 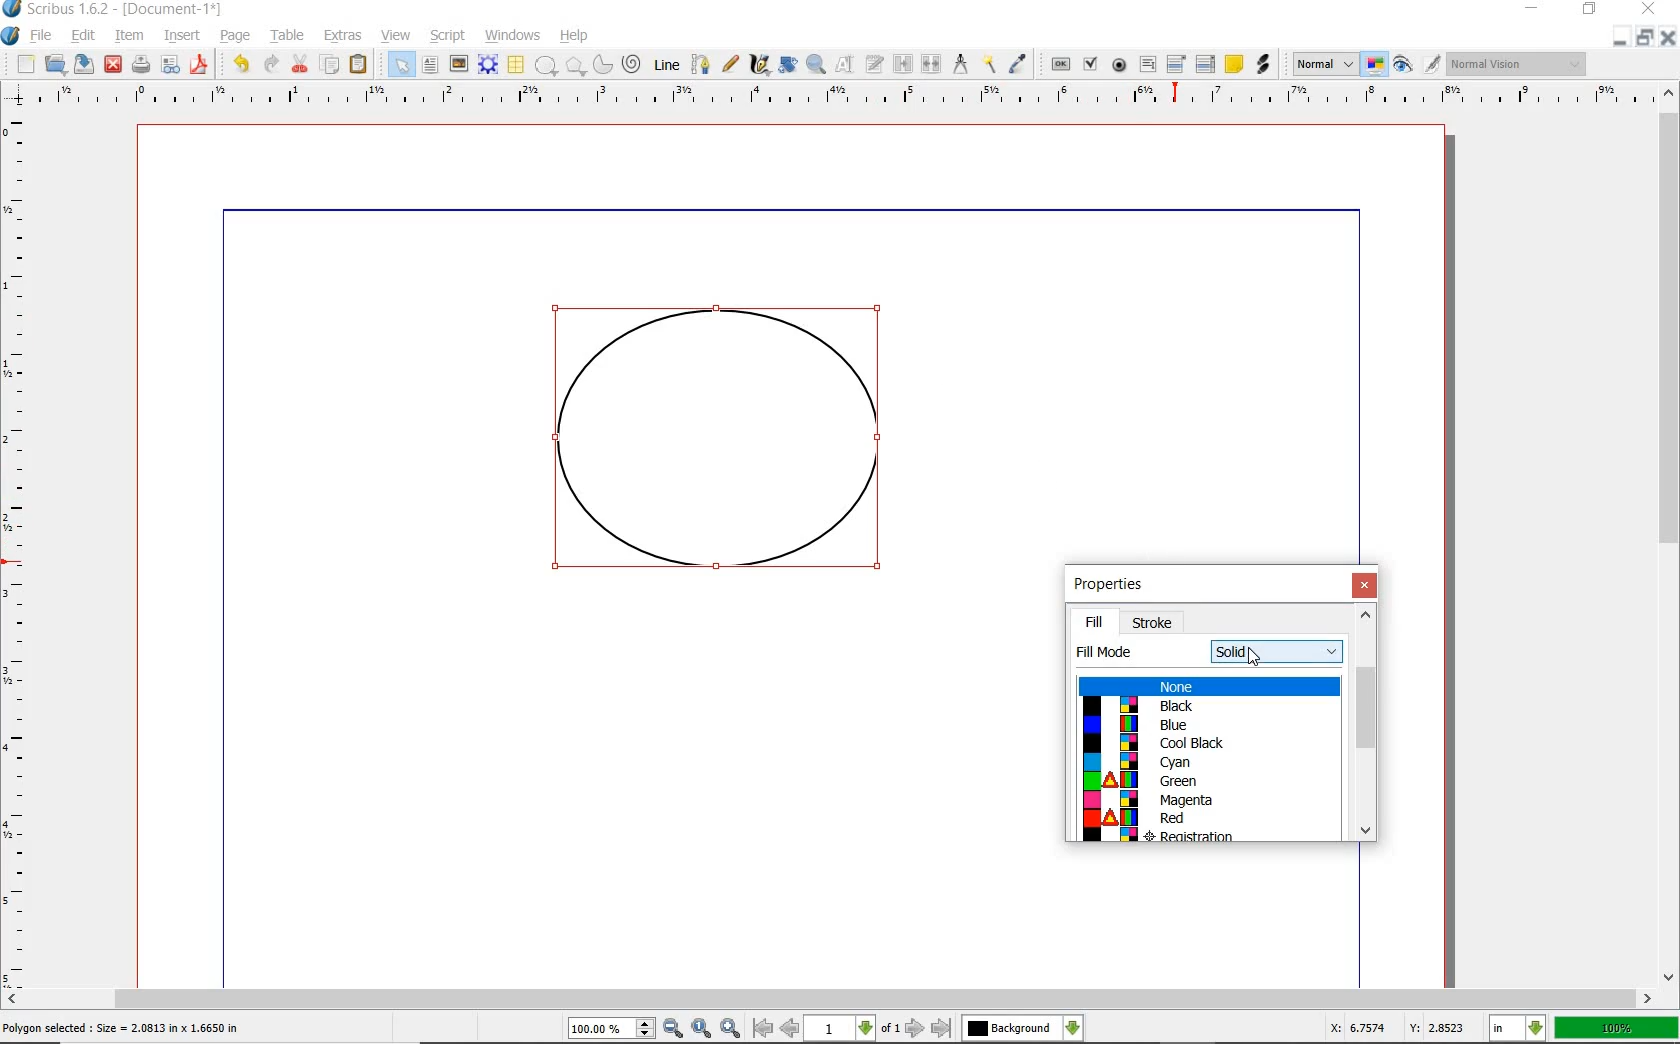 What do you see at coordinates (1207, 817) in the screenshot?
I see `color` at bounding box center [1207, 817].